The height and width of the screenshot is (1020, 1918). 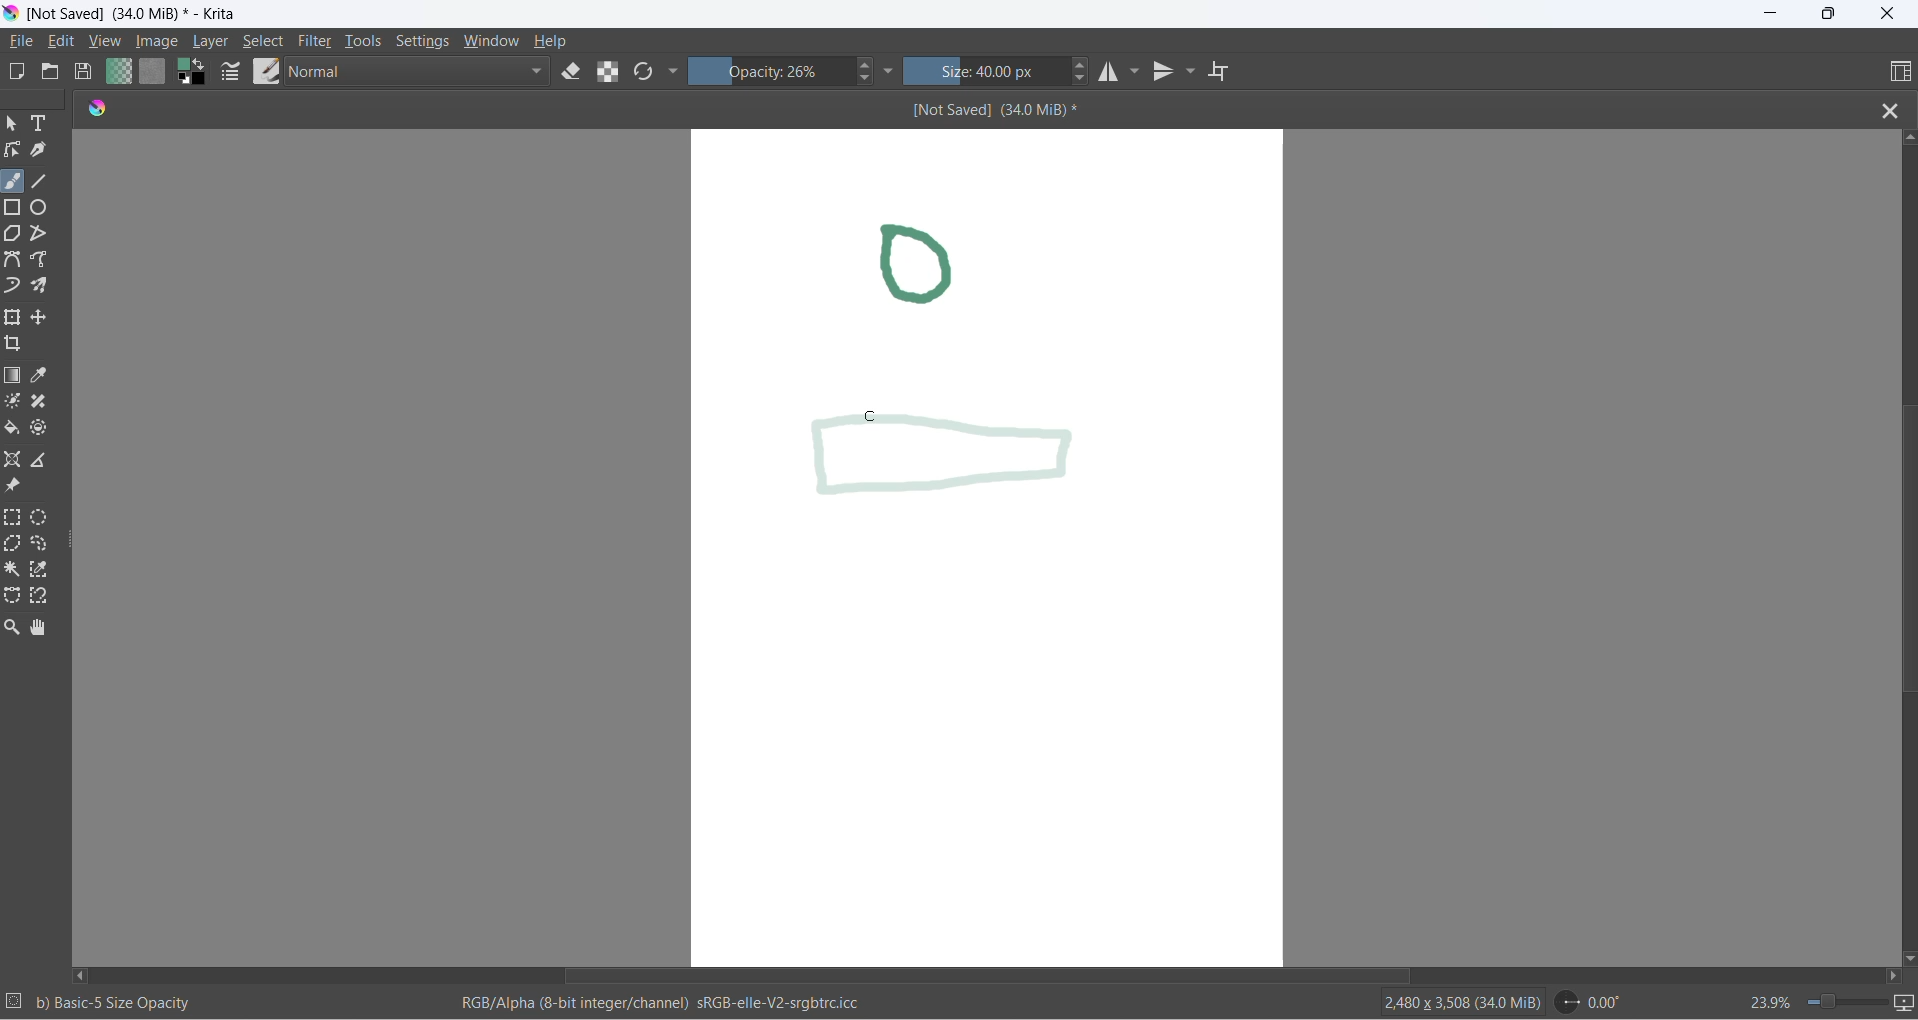 I want to click on 0.00, so click(x=1591, y=1002).